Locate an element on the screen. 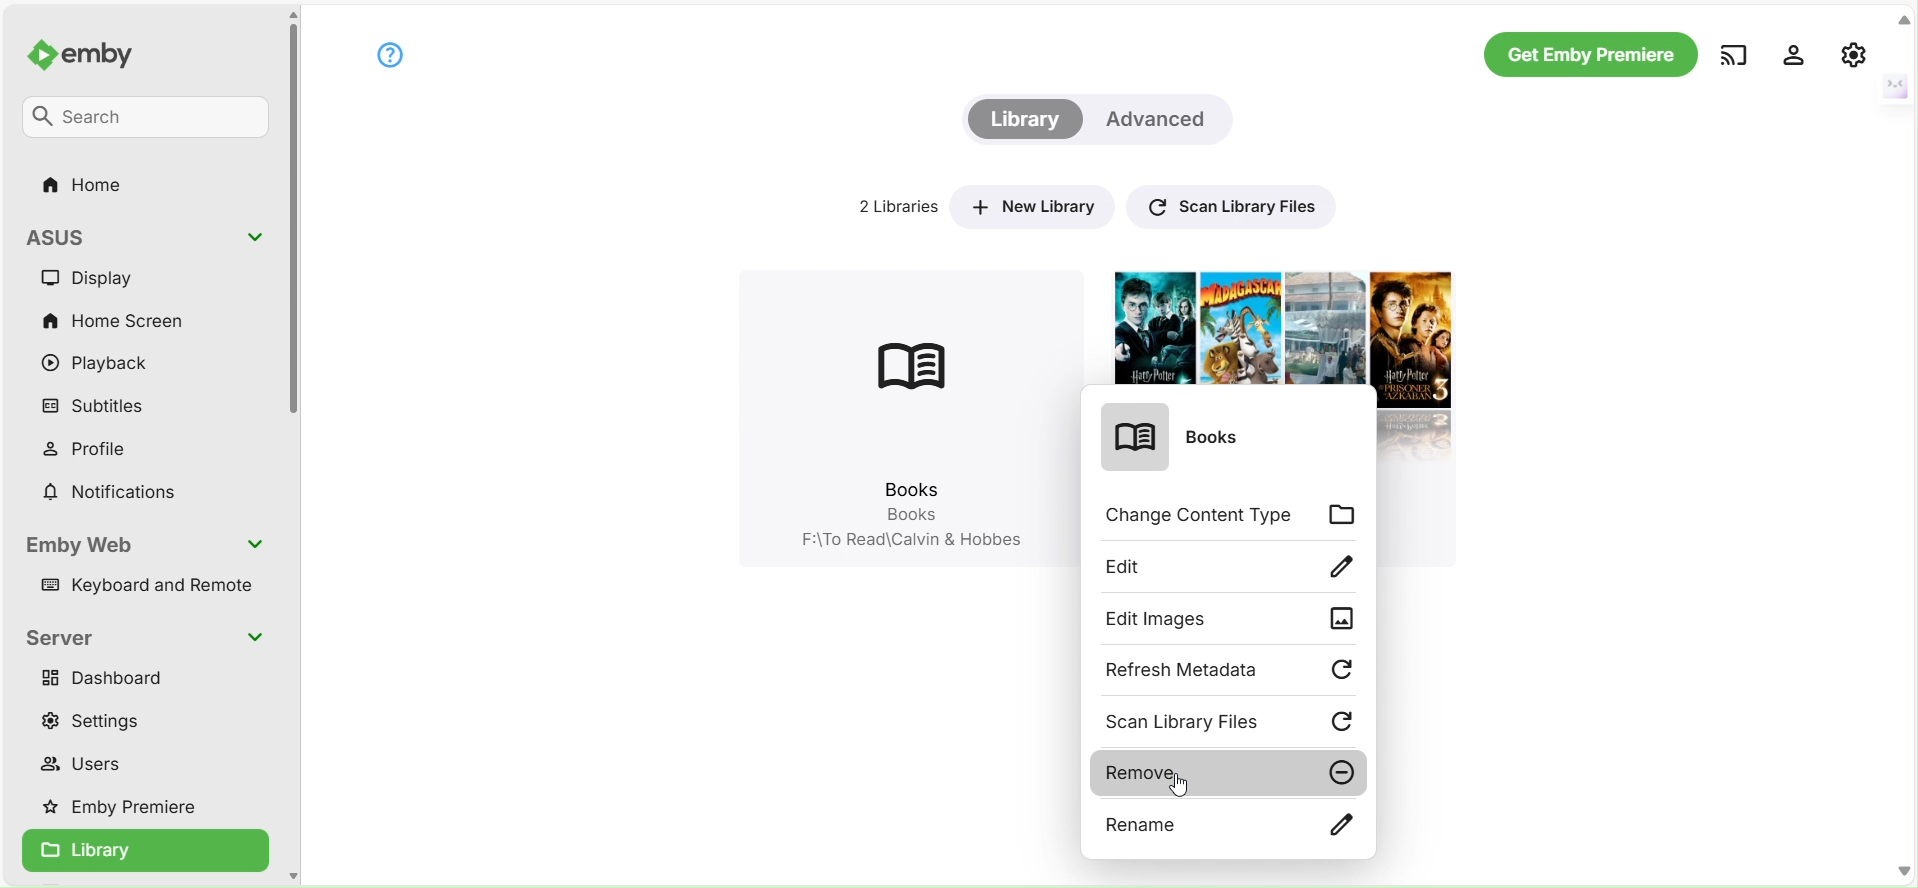  move down is located at coordinates (292, 874).